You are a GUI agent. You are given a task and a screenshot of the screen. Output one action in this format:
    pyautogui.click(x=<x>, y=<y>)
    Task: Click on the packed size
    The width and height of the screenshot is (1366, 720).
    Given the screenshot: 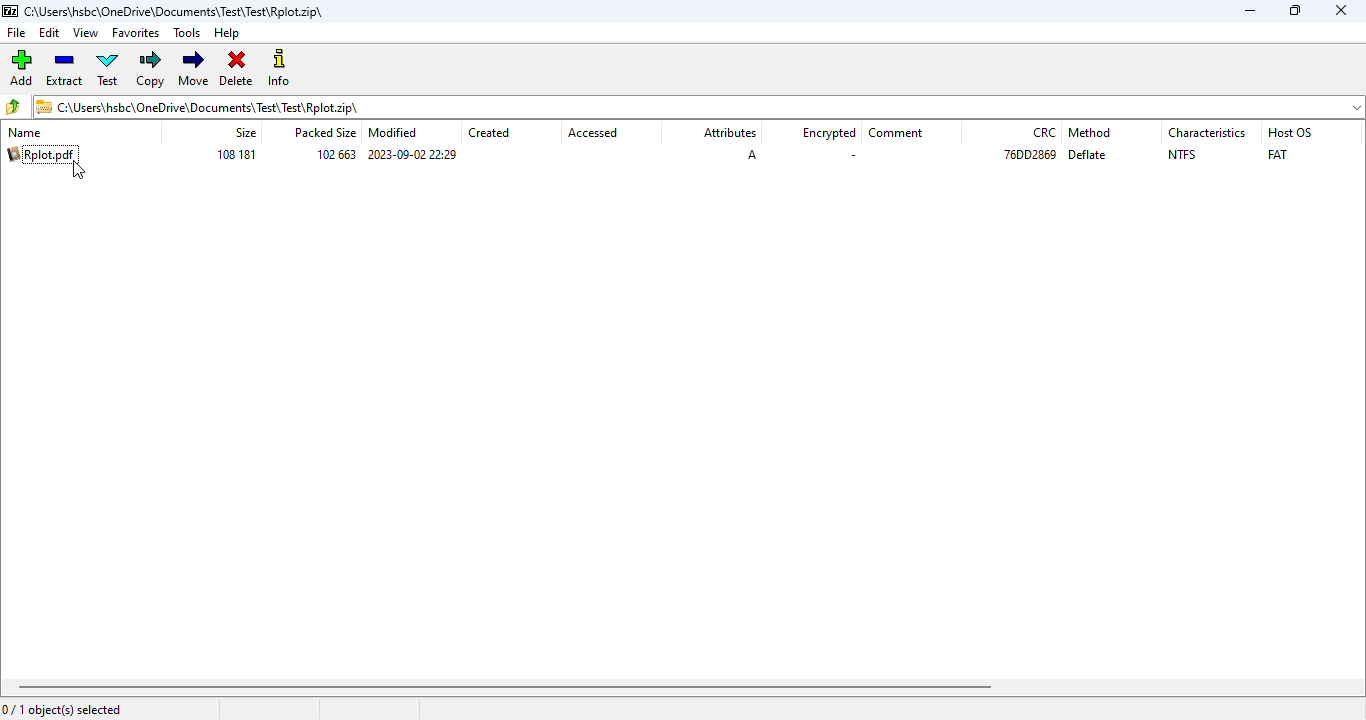 What is the action you would take?
    pyautogui.click(x=322, y=133)
    